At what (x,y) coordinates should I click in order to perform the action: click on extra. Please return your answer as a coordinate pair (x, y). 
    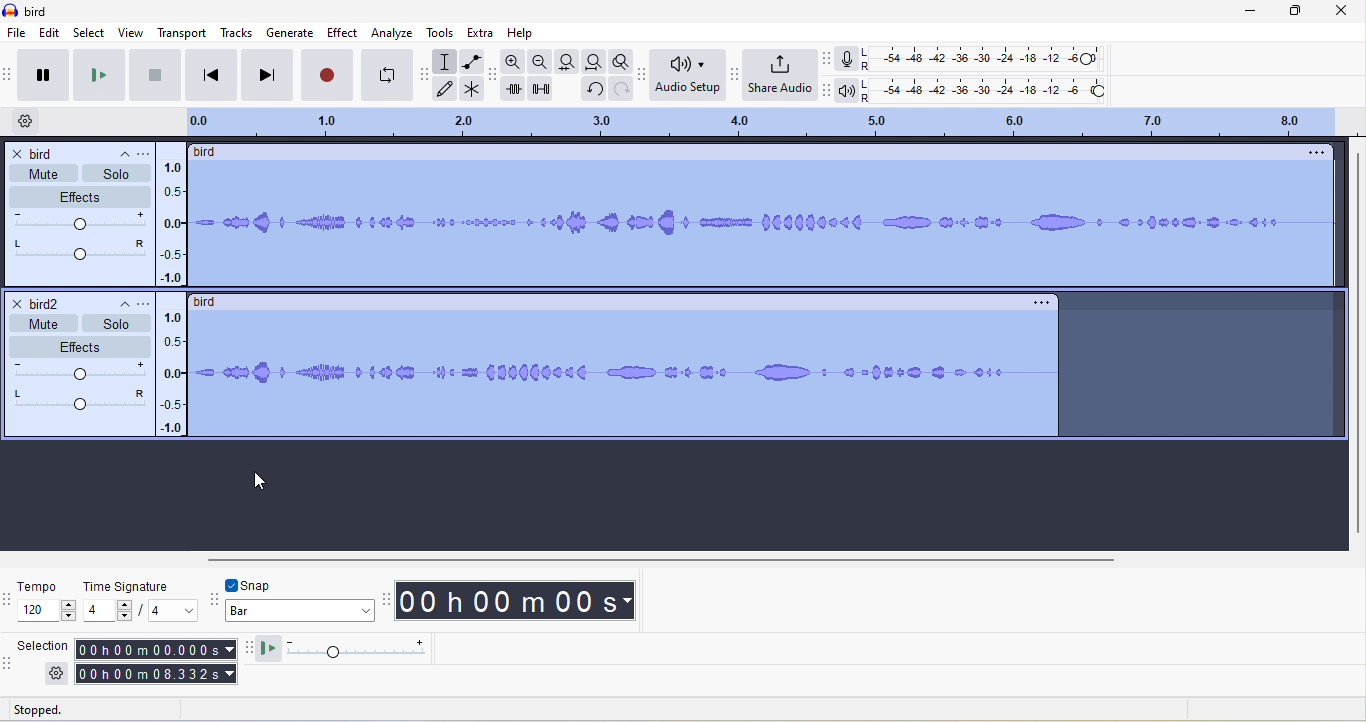
    Looking at the image, I should click on (483, 32).